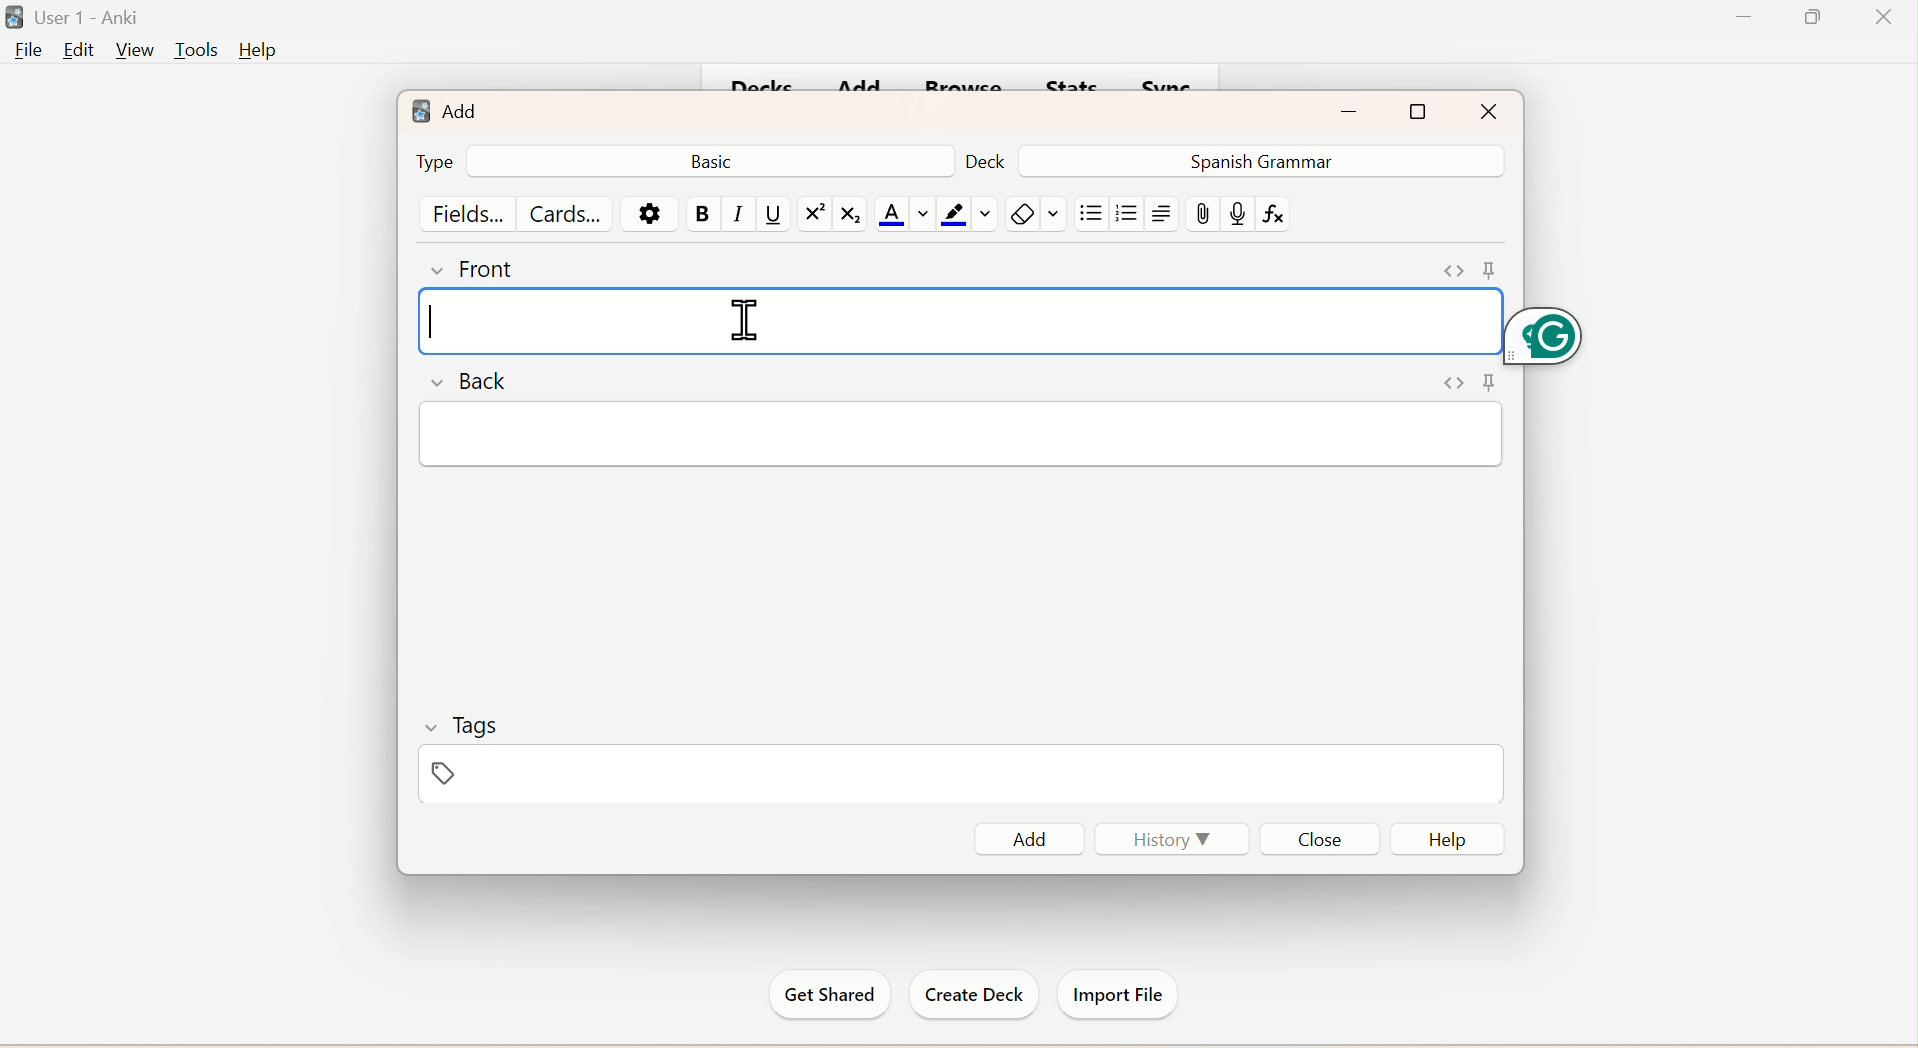  I want to click on Unorgganised List, so click(1091, 214).